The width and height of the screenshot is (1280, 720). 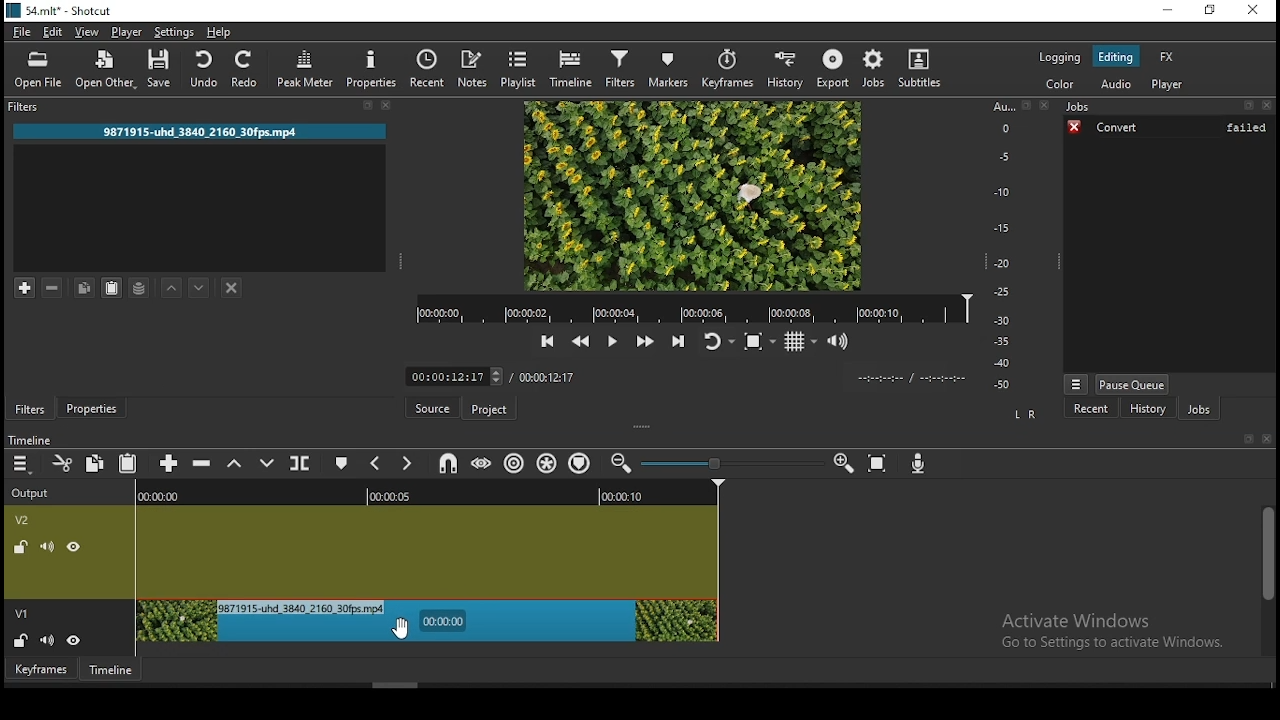 I want to click on open other, so click(x=107, y=68).